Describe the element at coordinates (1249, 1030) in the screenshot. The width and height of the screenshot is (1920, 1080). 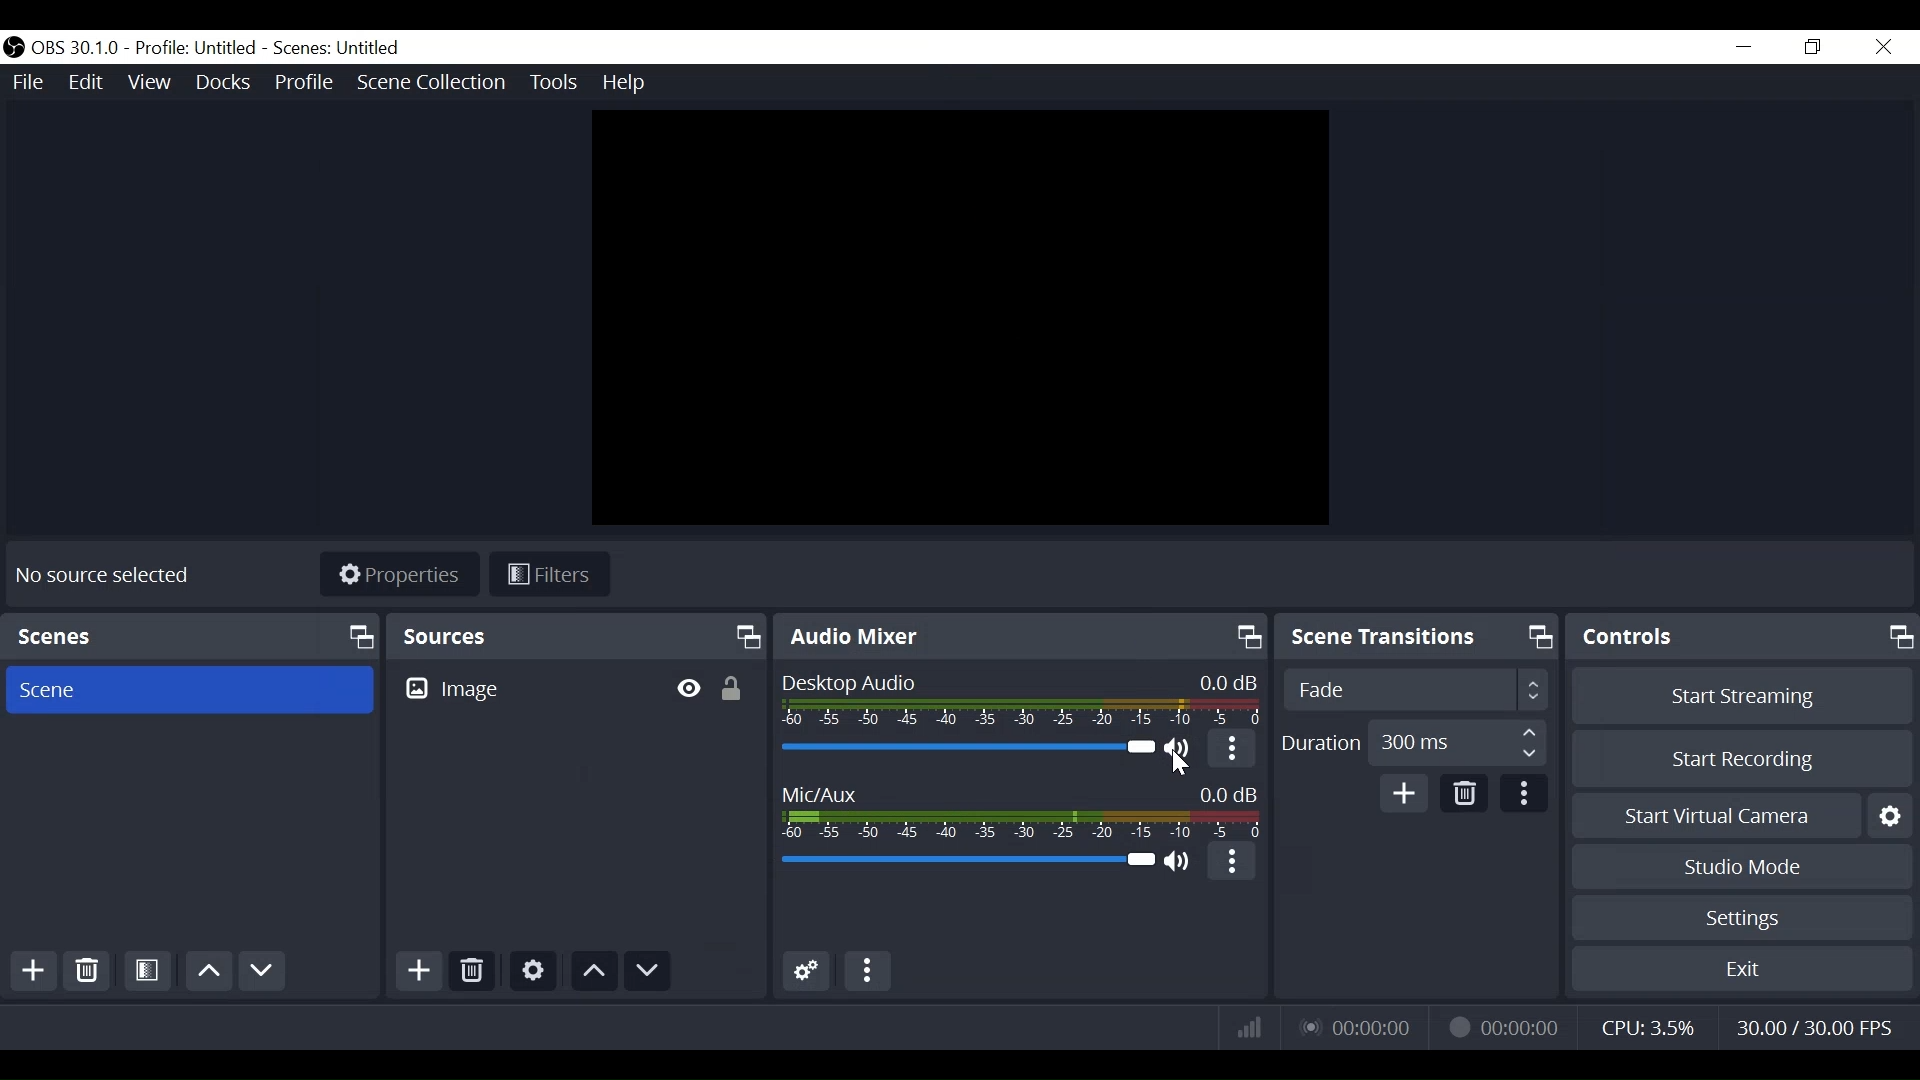
I see `Bitrate` at that location.